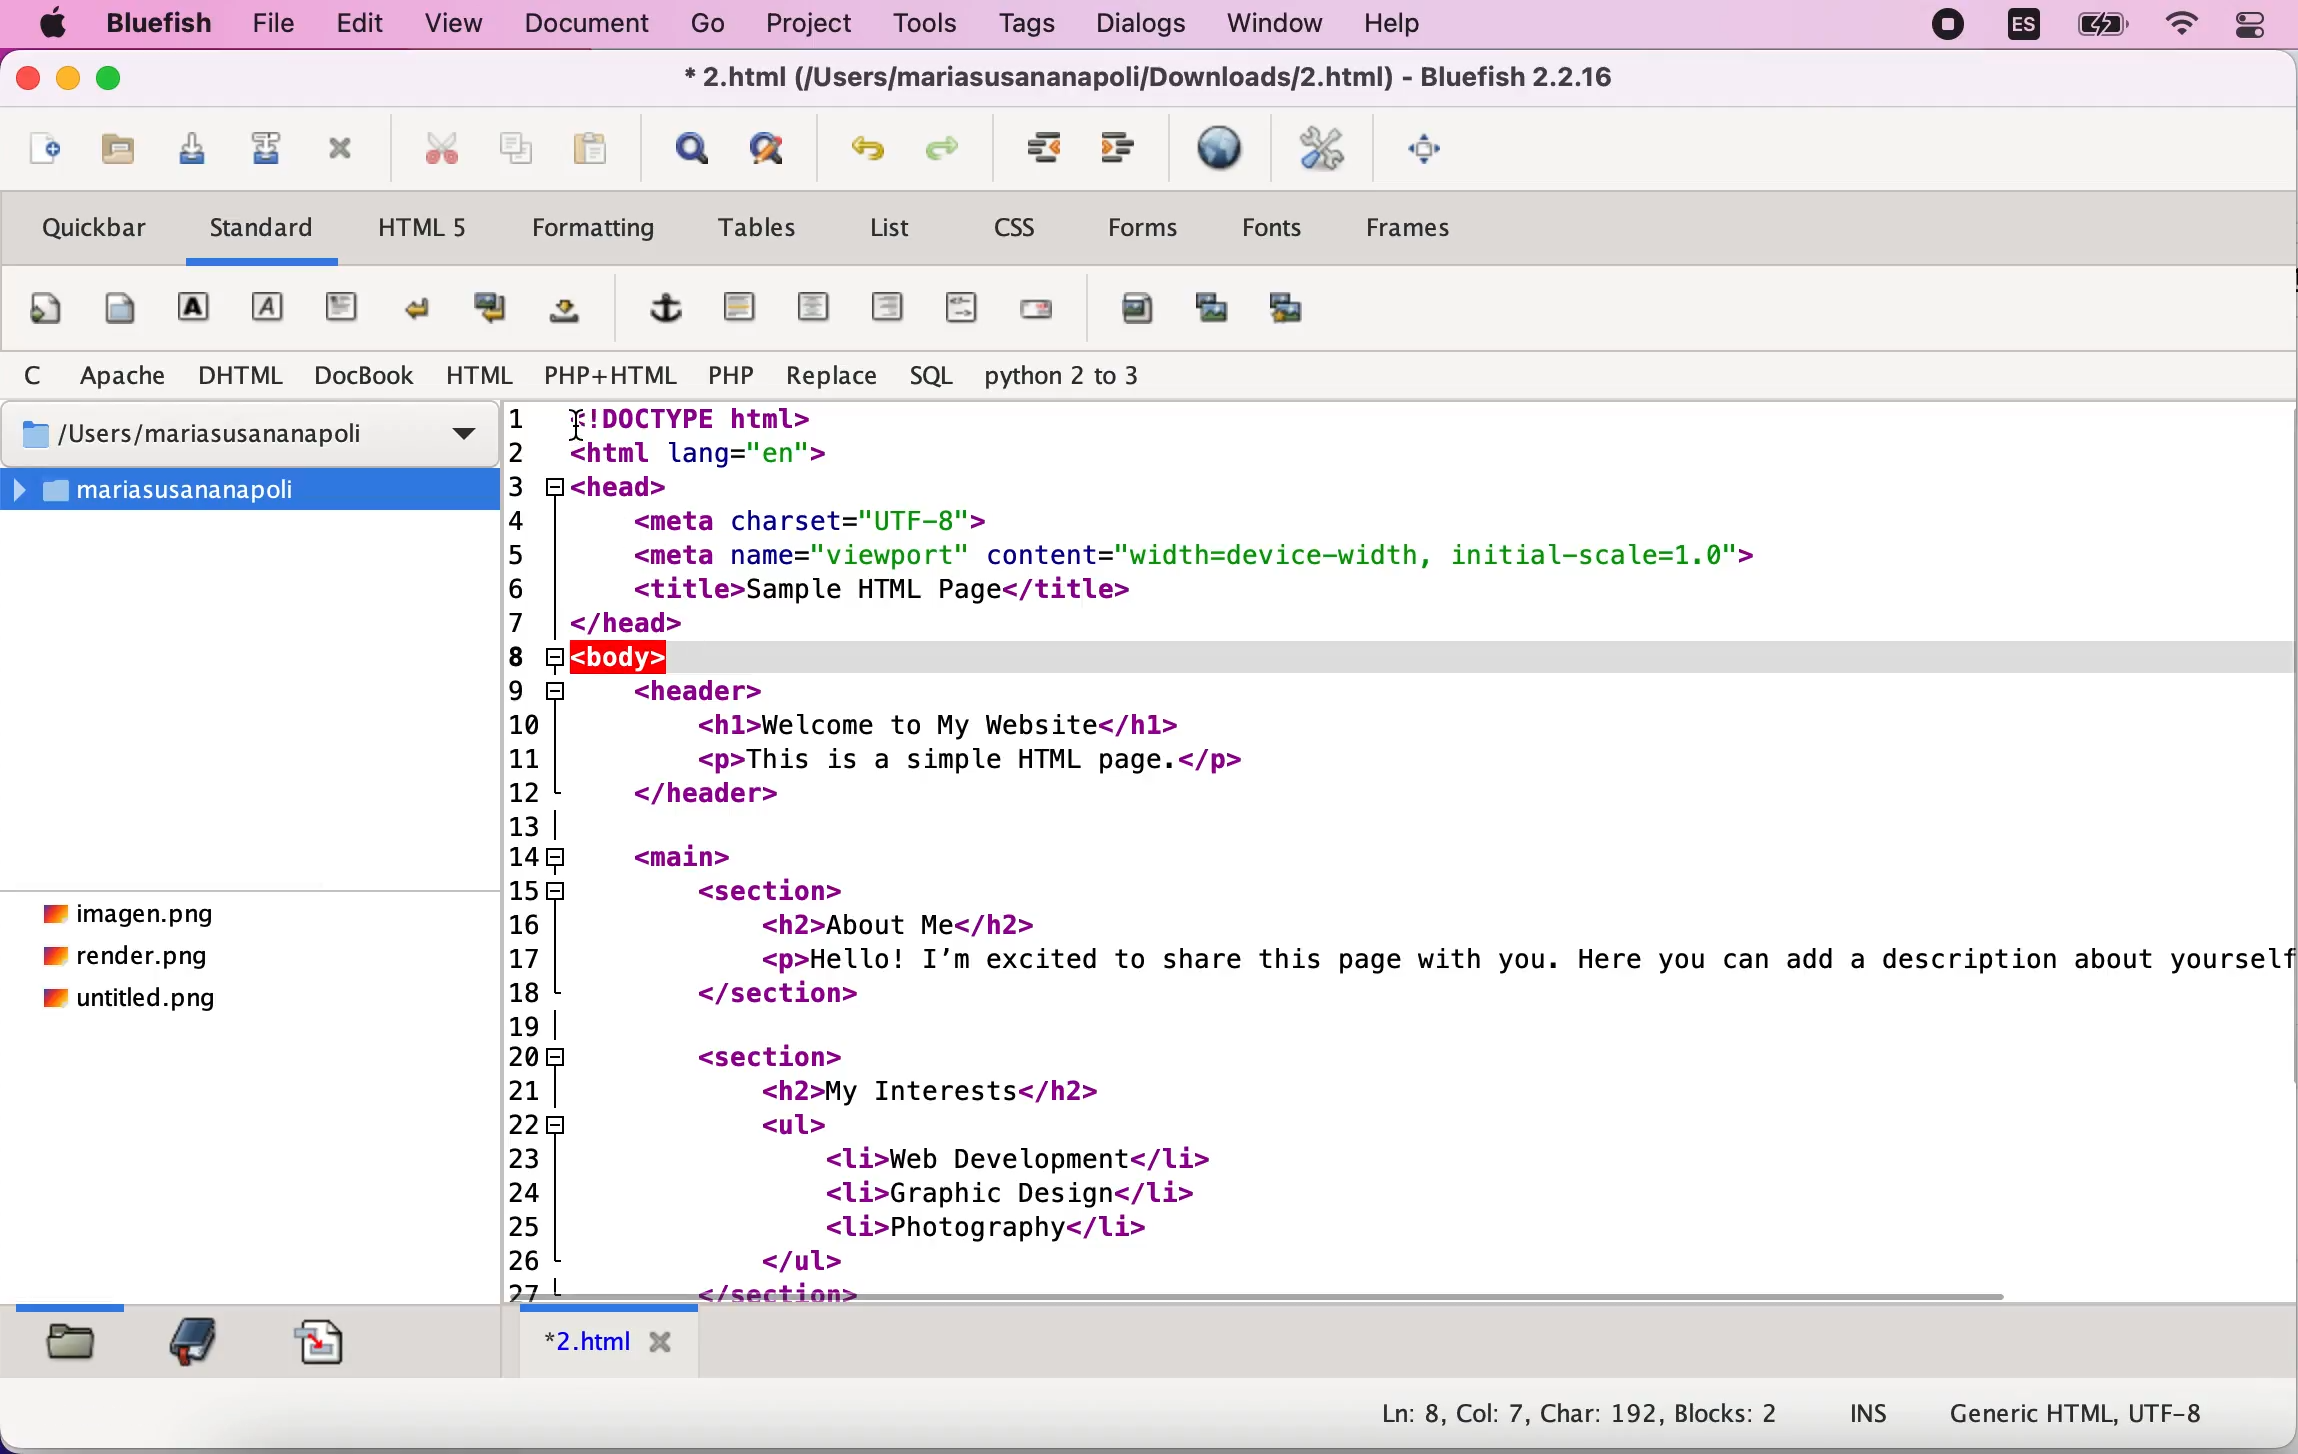 This screenshot has width=2298, height=1454. I want to click on center, so click(811, 308).